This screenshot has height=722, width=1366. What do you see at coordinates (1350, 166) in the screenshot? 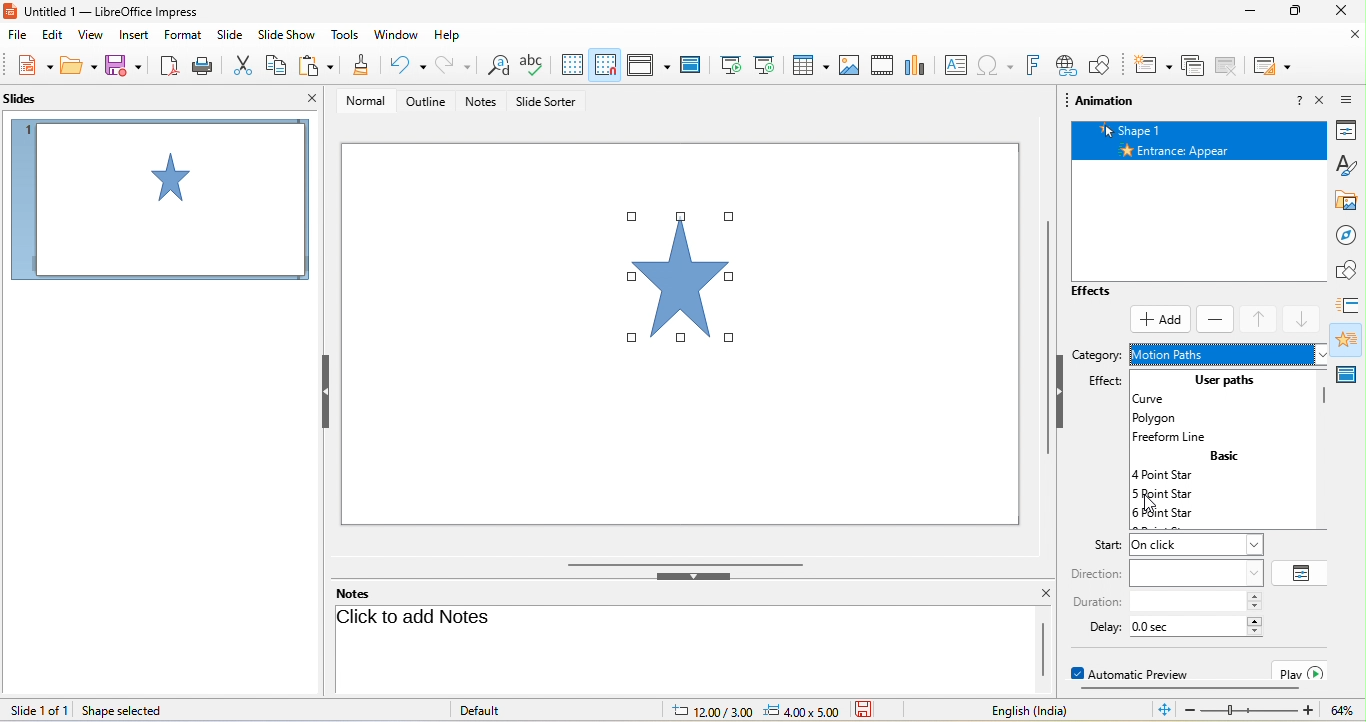
I see `styles` at bounding box center [1350, 166].